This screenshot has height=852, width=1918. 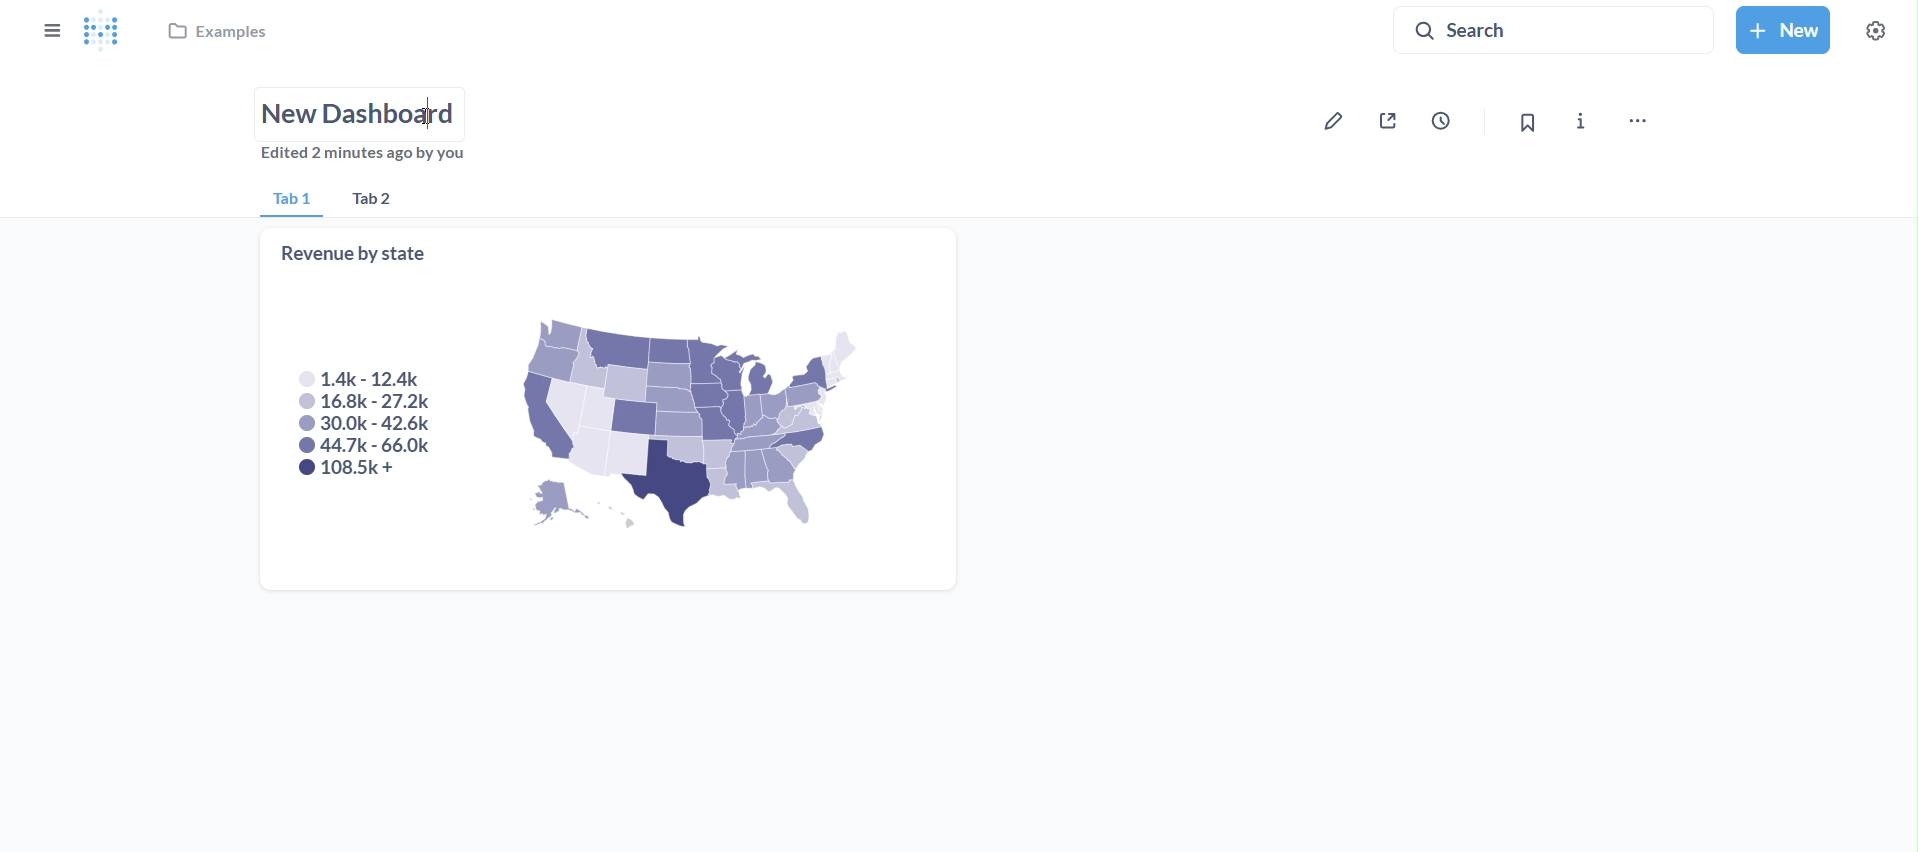 What do you see at coordinates (1336, 120) in the screenshot?
I see `edit dashboard` at bounding box center [1336, 120].